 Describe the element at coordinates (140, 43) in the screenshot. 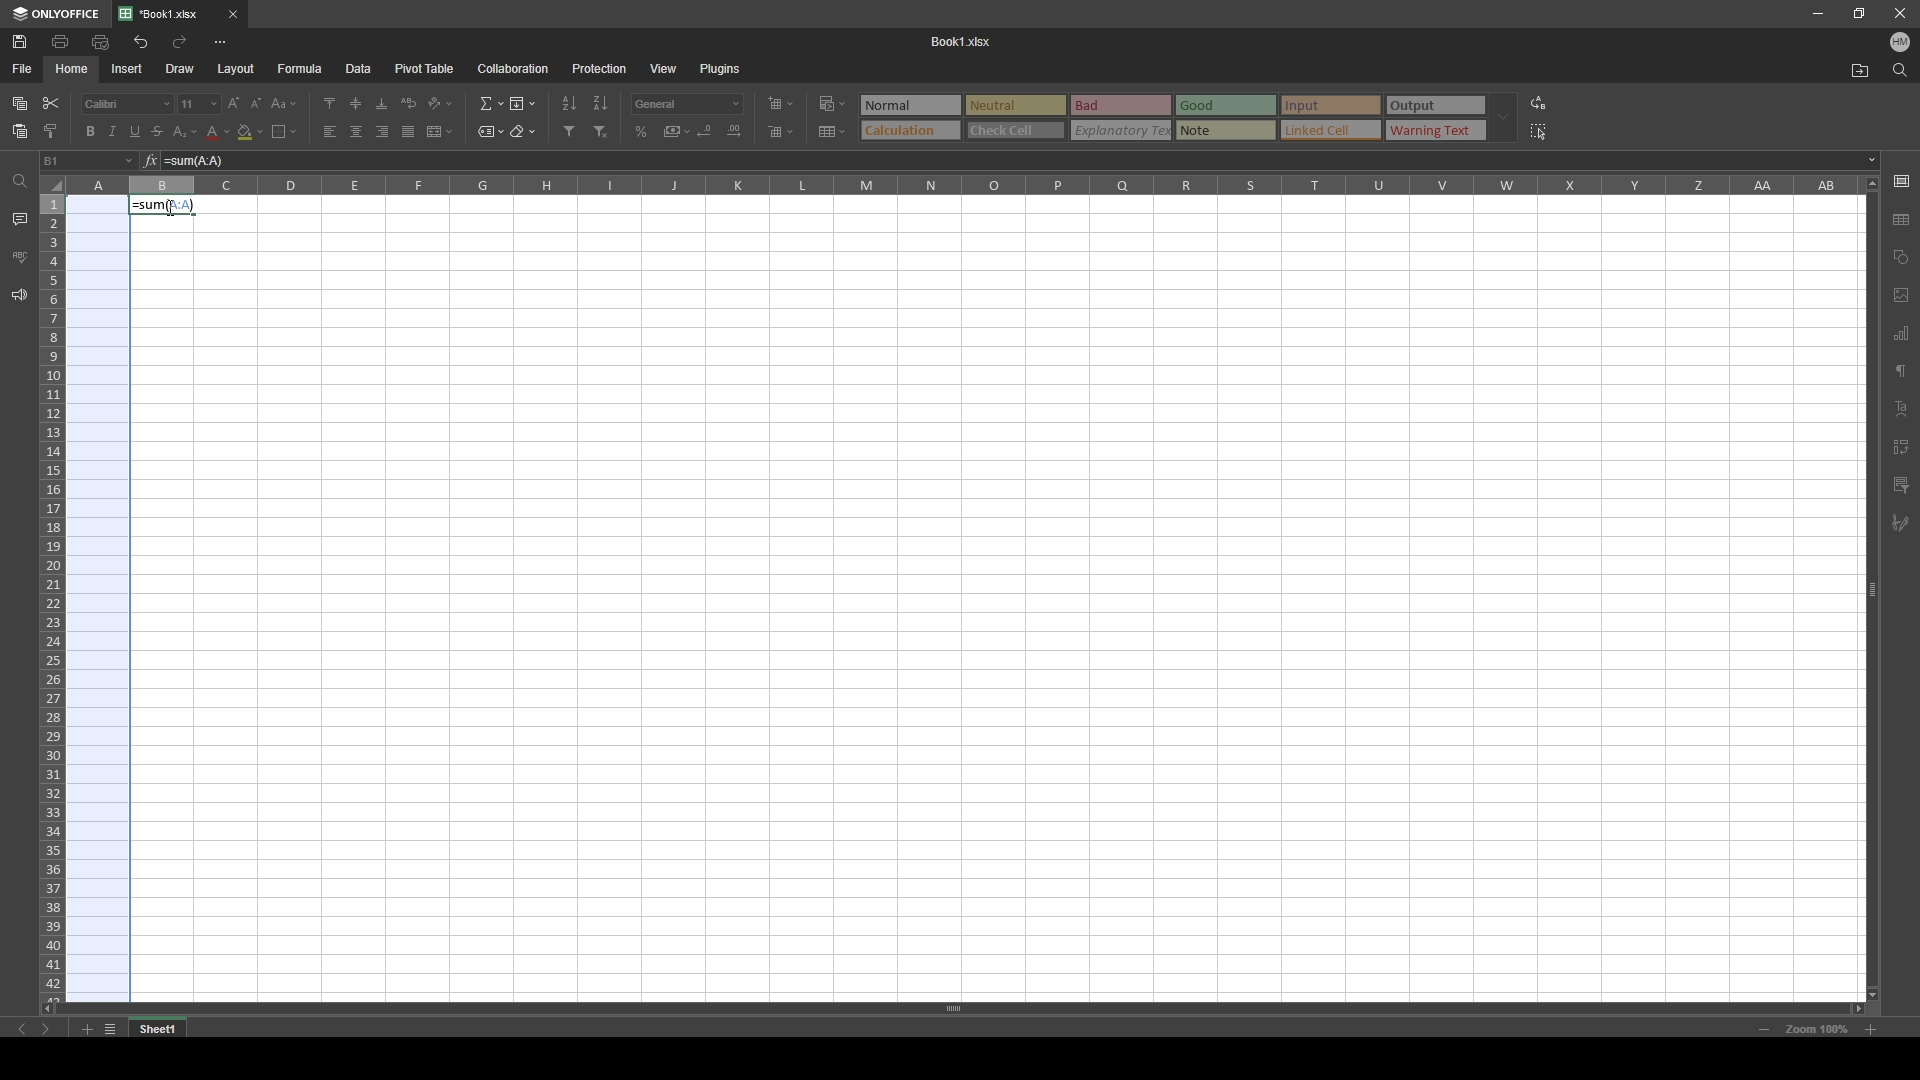

I see `undo` at that location.